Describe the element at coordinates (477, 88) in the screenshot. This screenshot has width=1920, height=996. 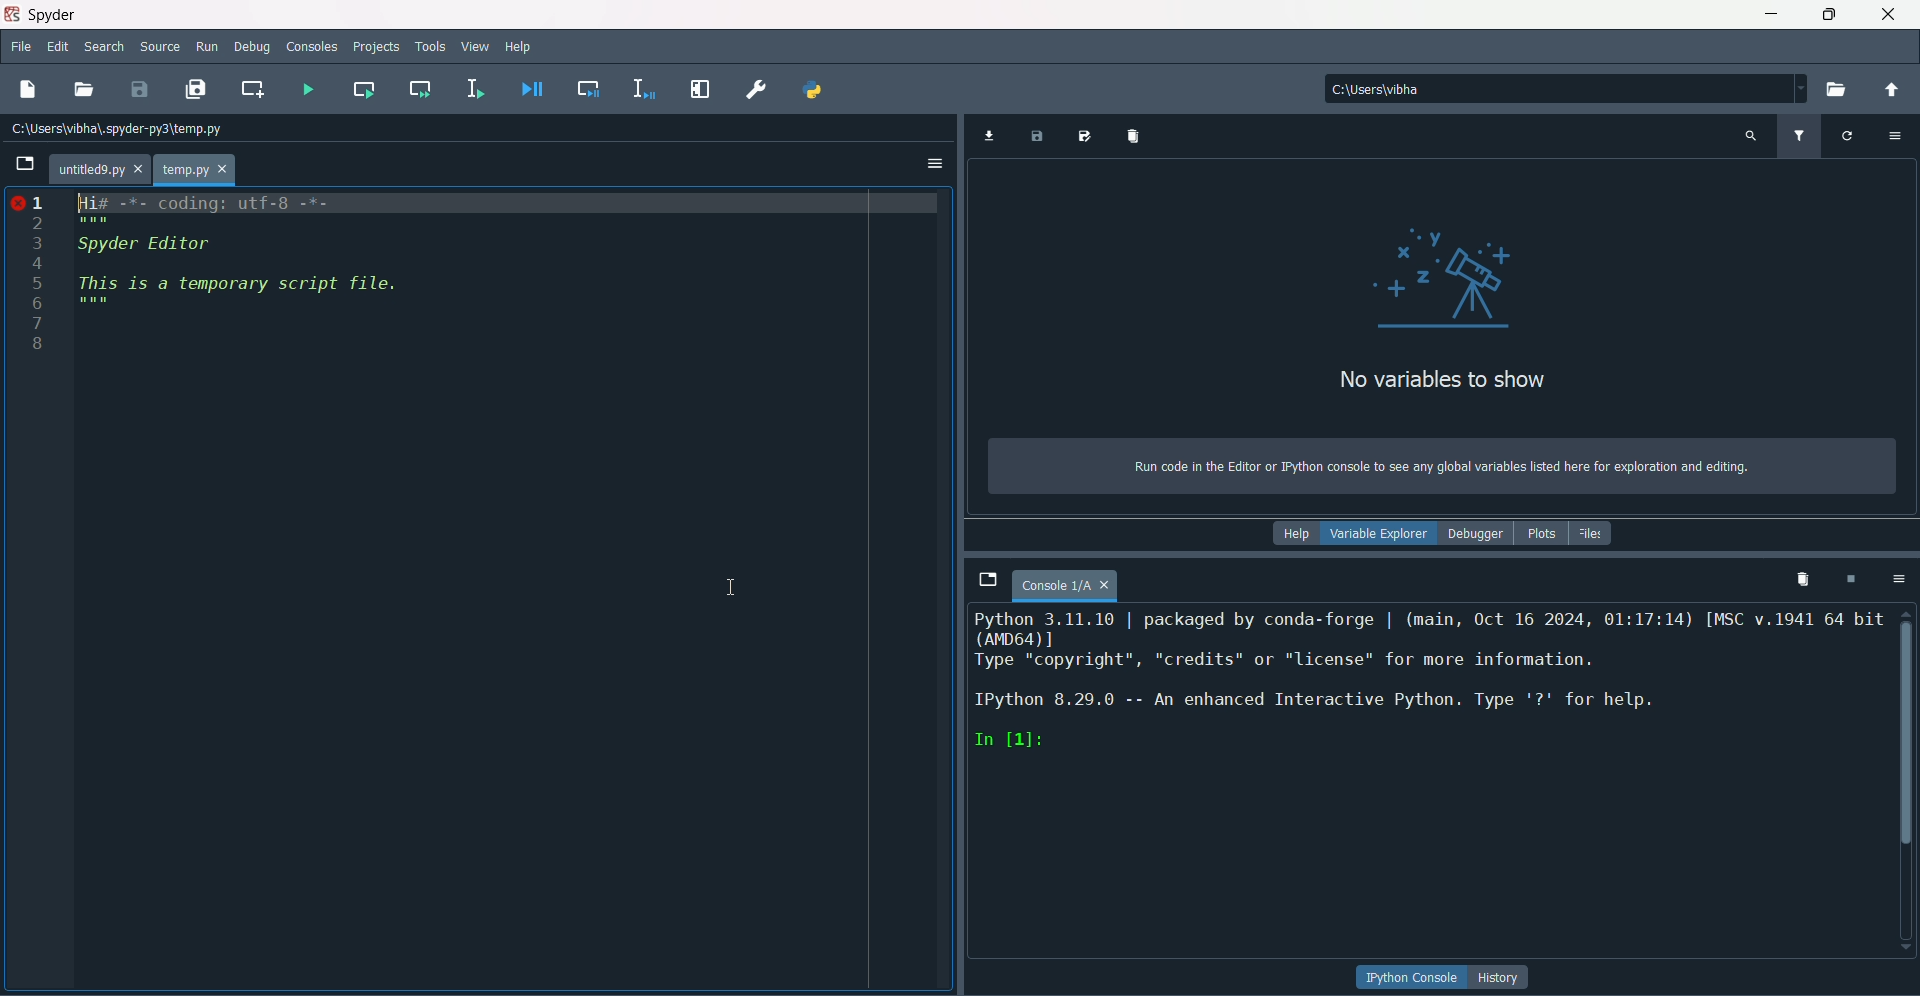
I see `run selection` at that location.